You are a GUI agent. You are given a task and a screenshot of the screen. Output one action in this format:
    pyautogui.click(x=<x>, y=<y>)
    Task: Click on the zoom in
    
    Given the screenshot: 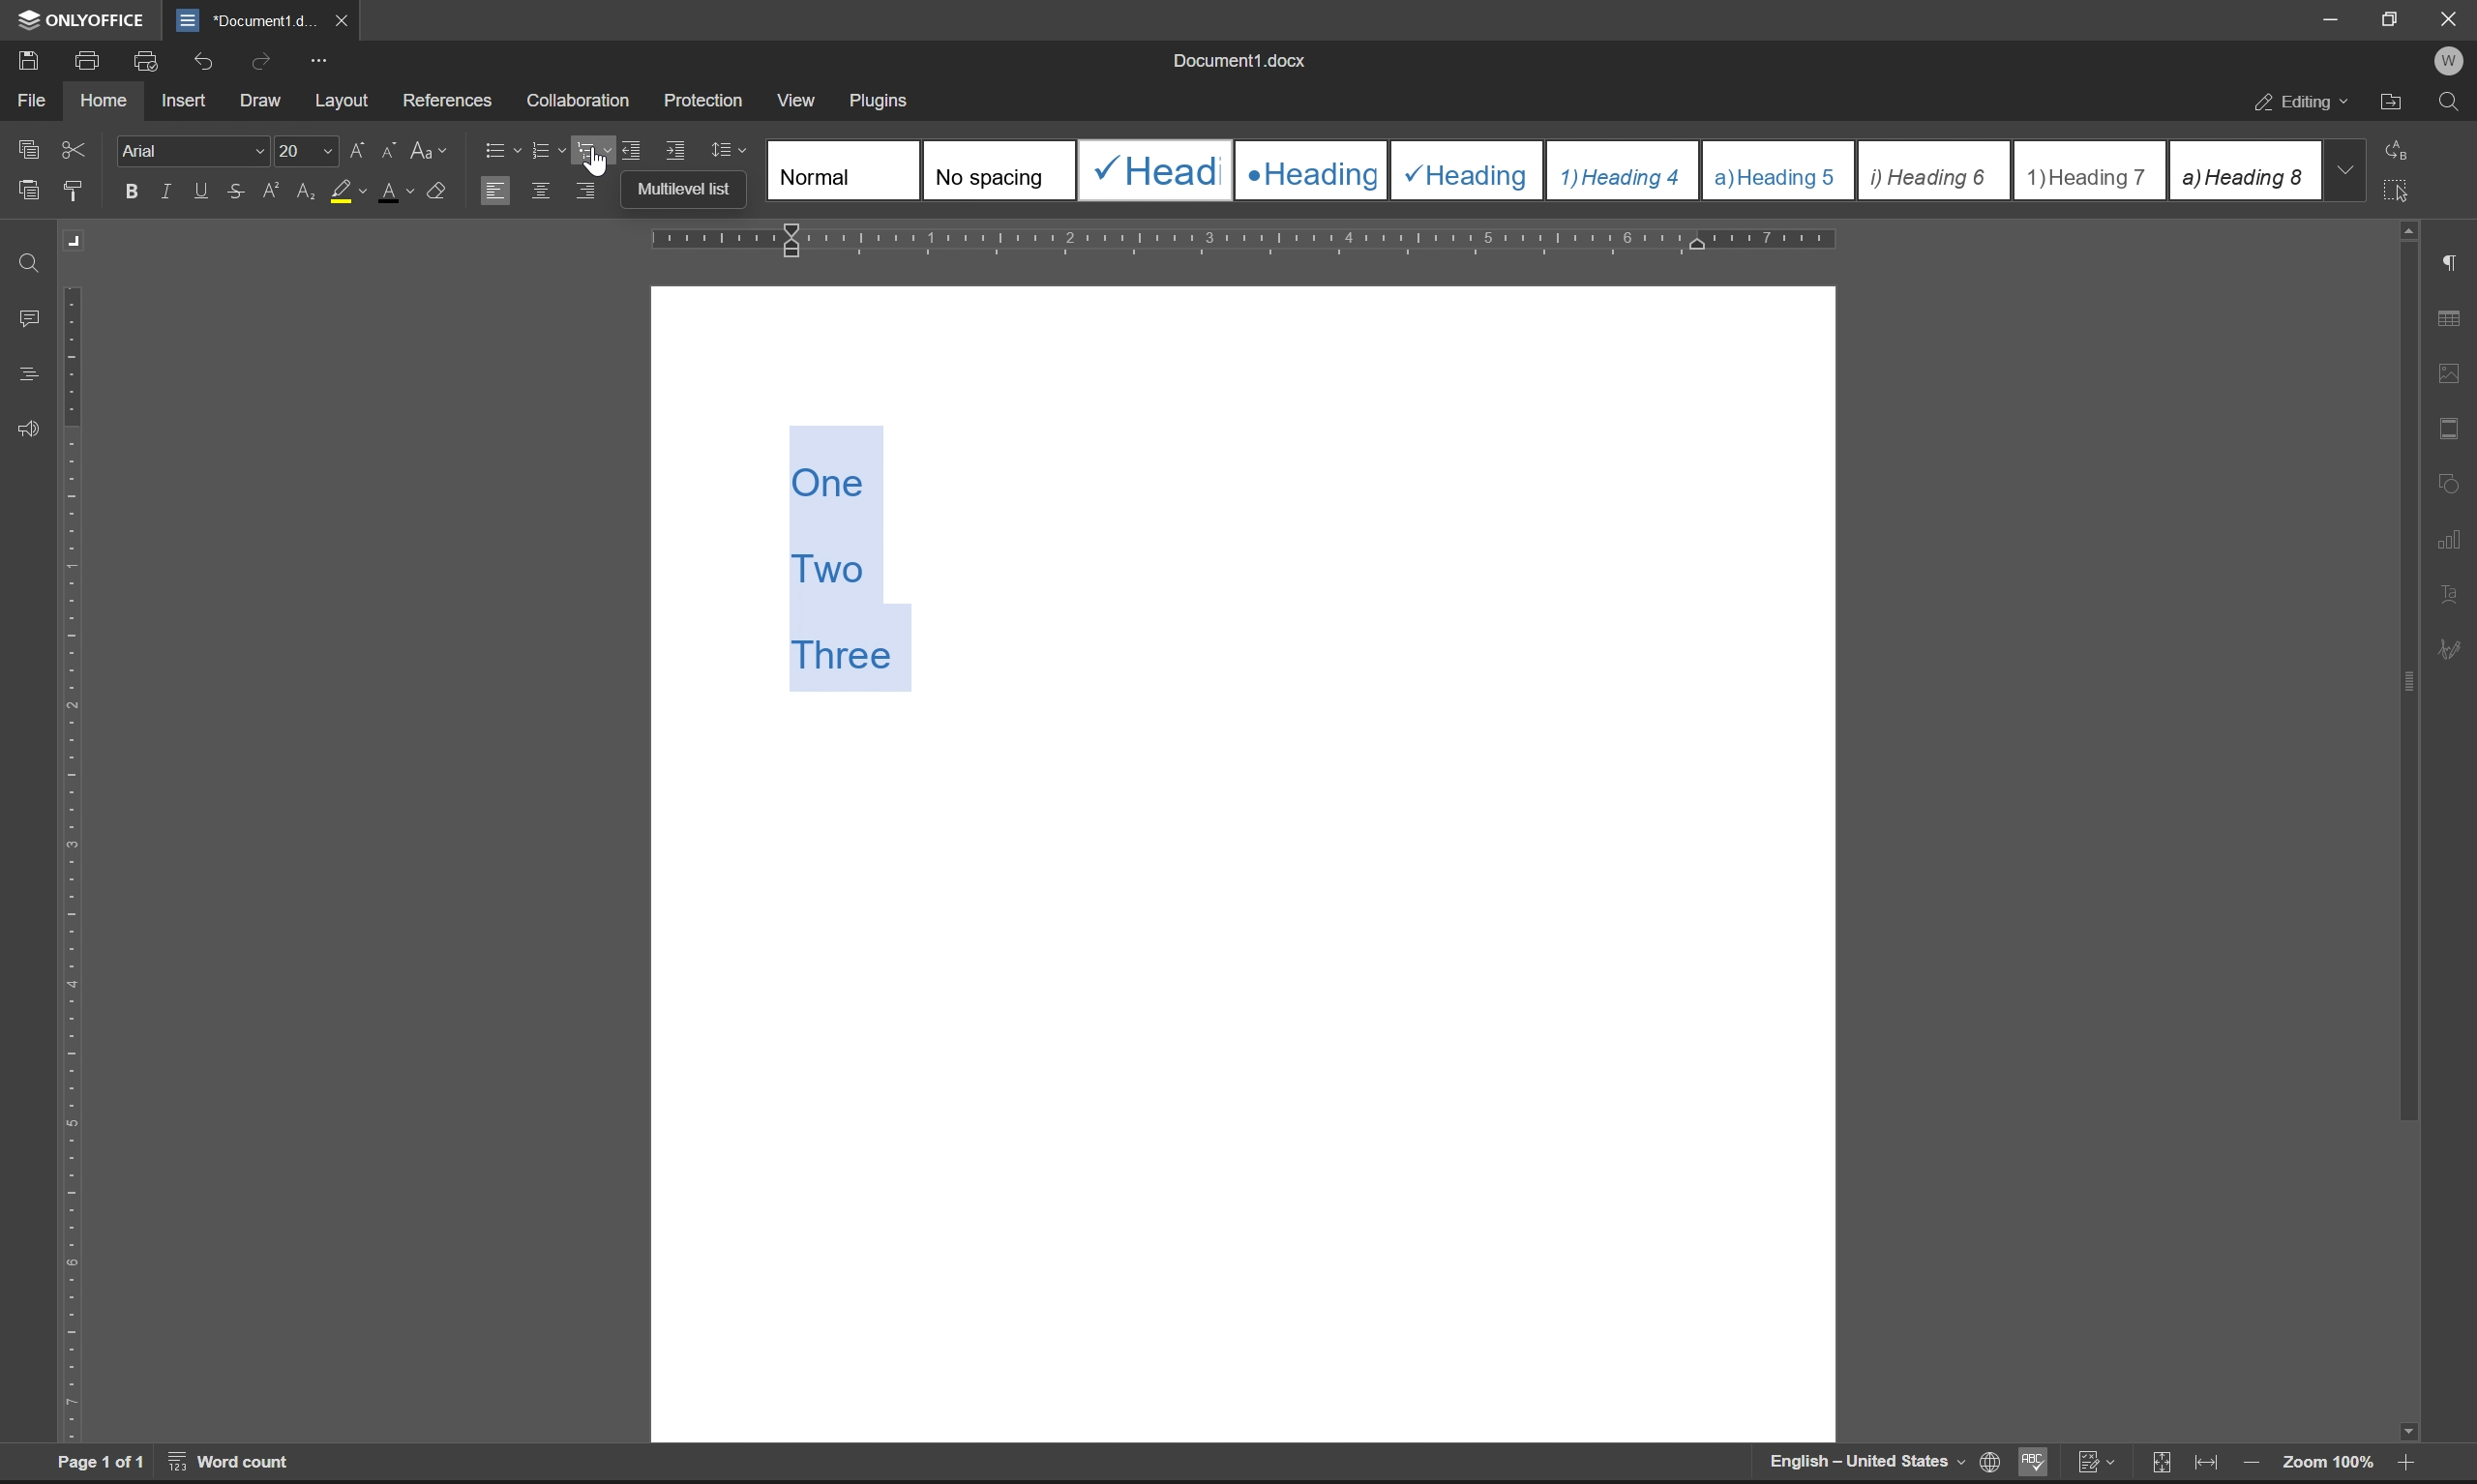 What is the action you would take?
    pyautogui.click(x=2401, y=1466)
    